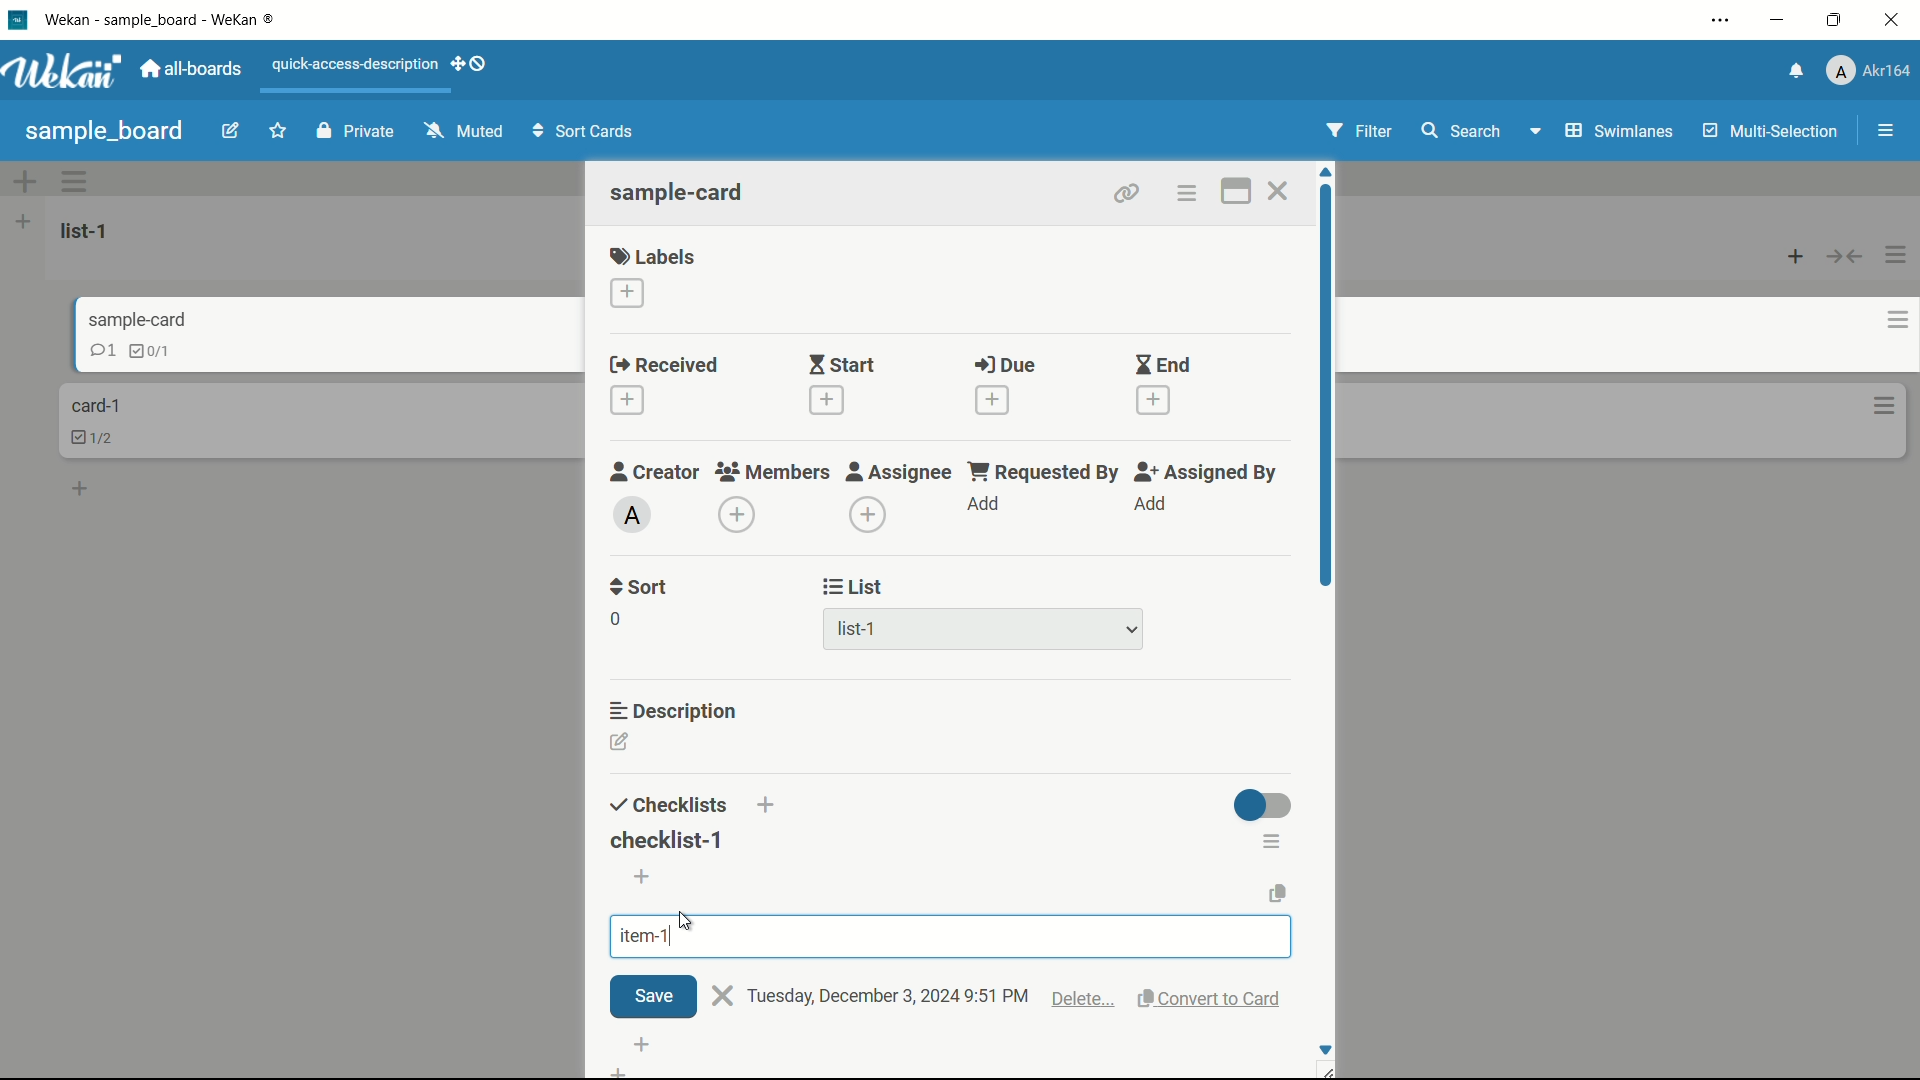  Describe the element at coordinates (1084, 1002) in the screenshot. I see `delete` at that location.